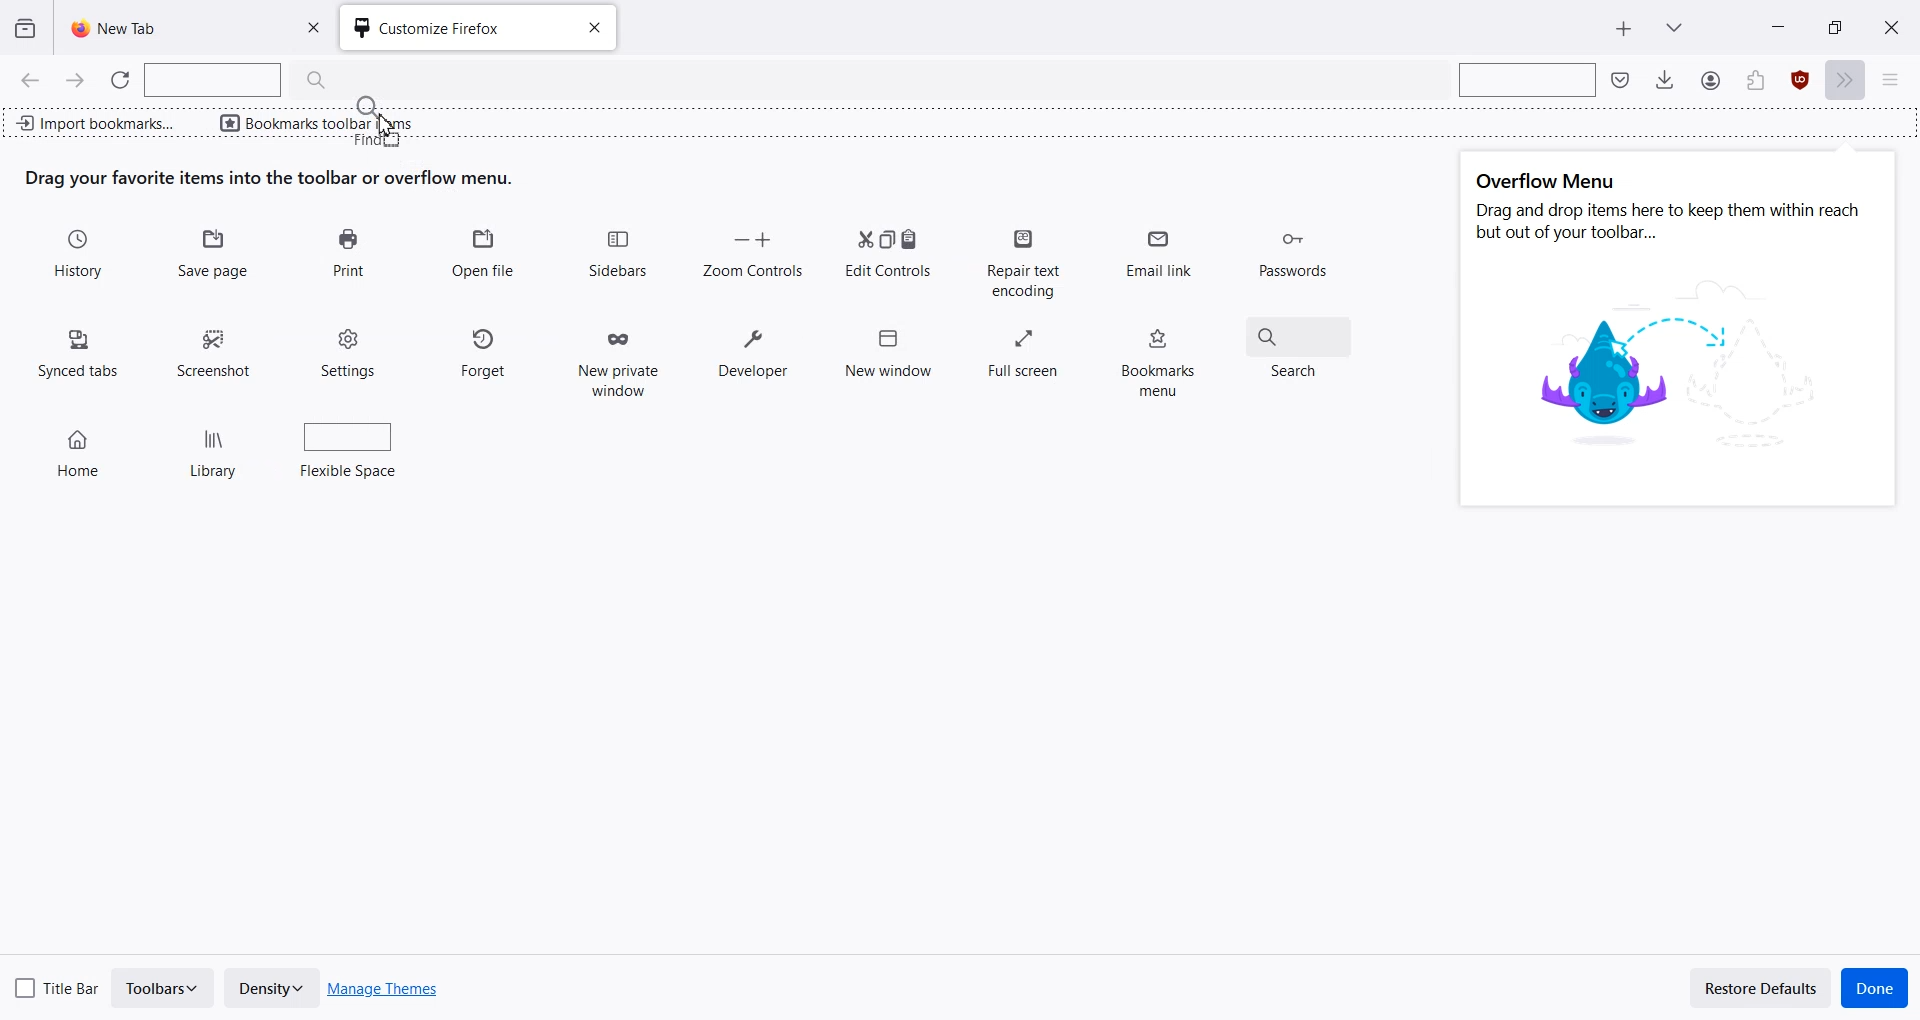  What do you see at coordinates (1301, 344) in the screenshot?
I see `Search` at bounding box center [1301, 344].